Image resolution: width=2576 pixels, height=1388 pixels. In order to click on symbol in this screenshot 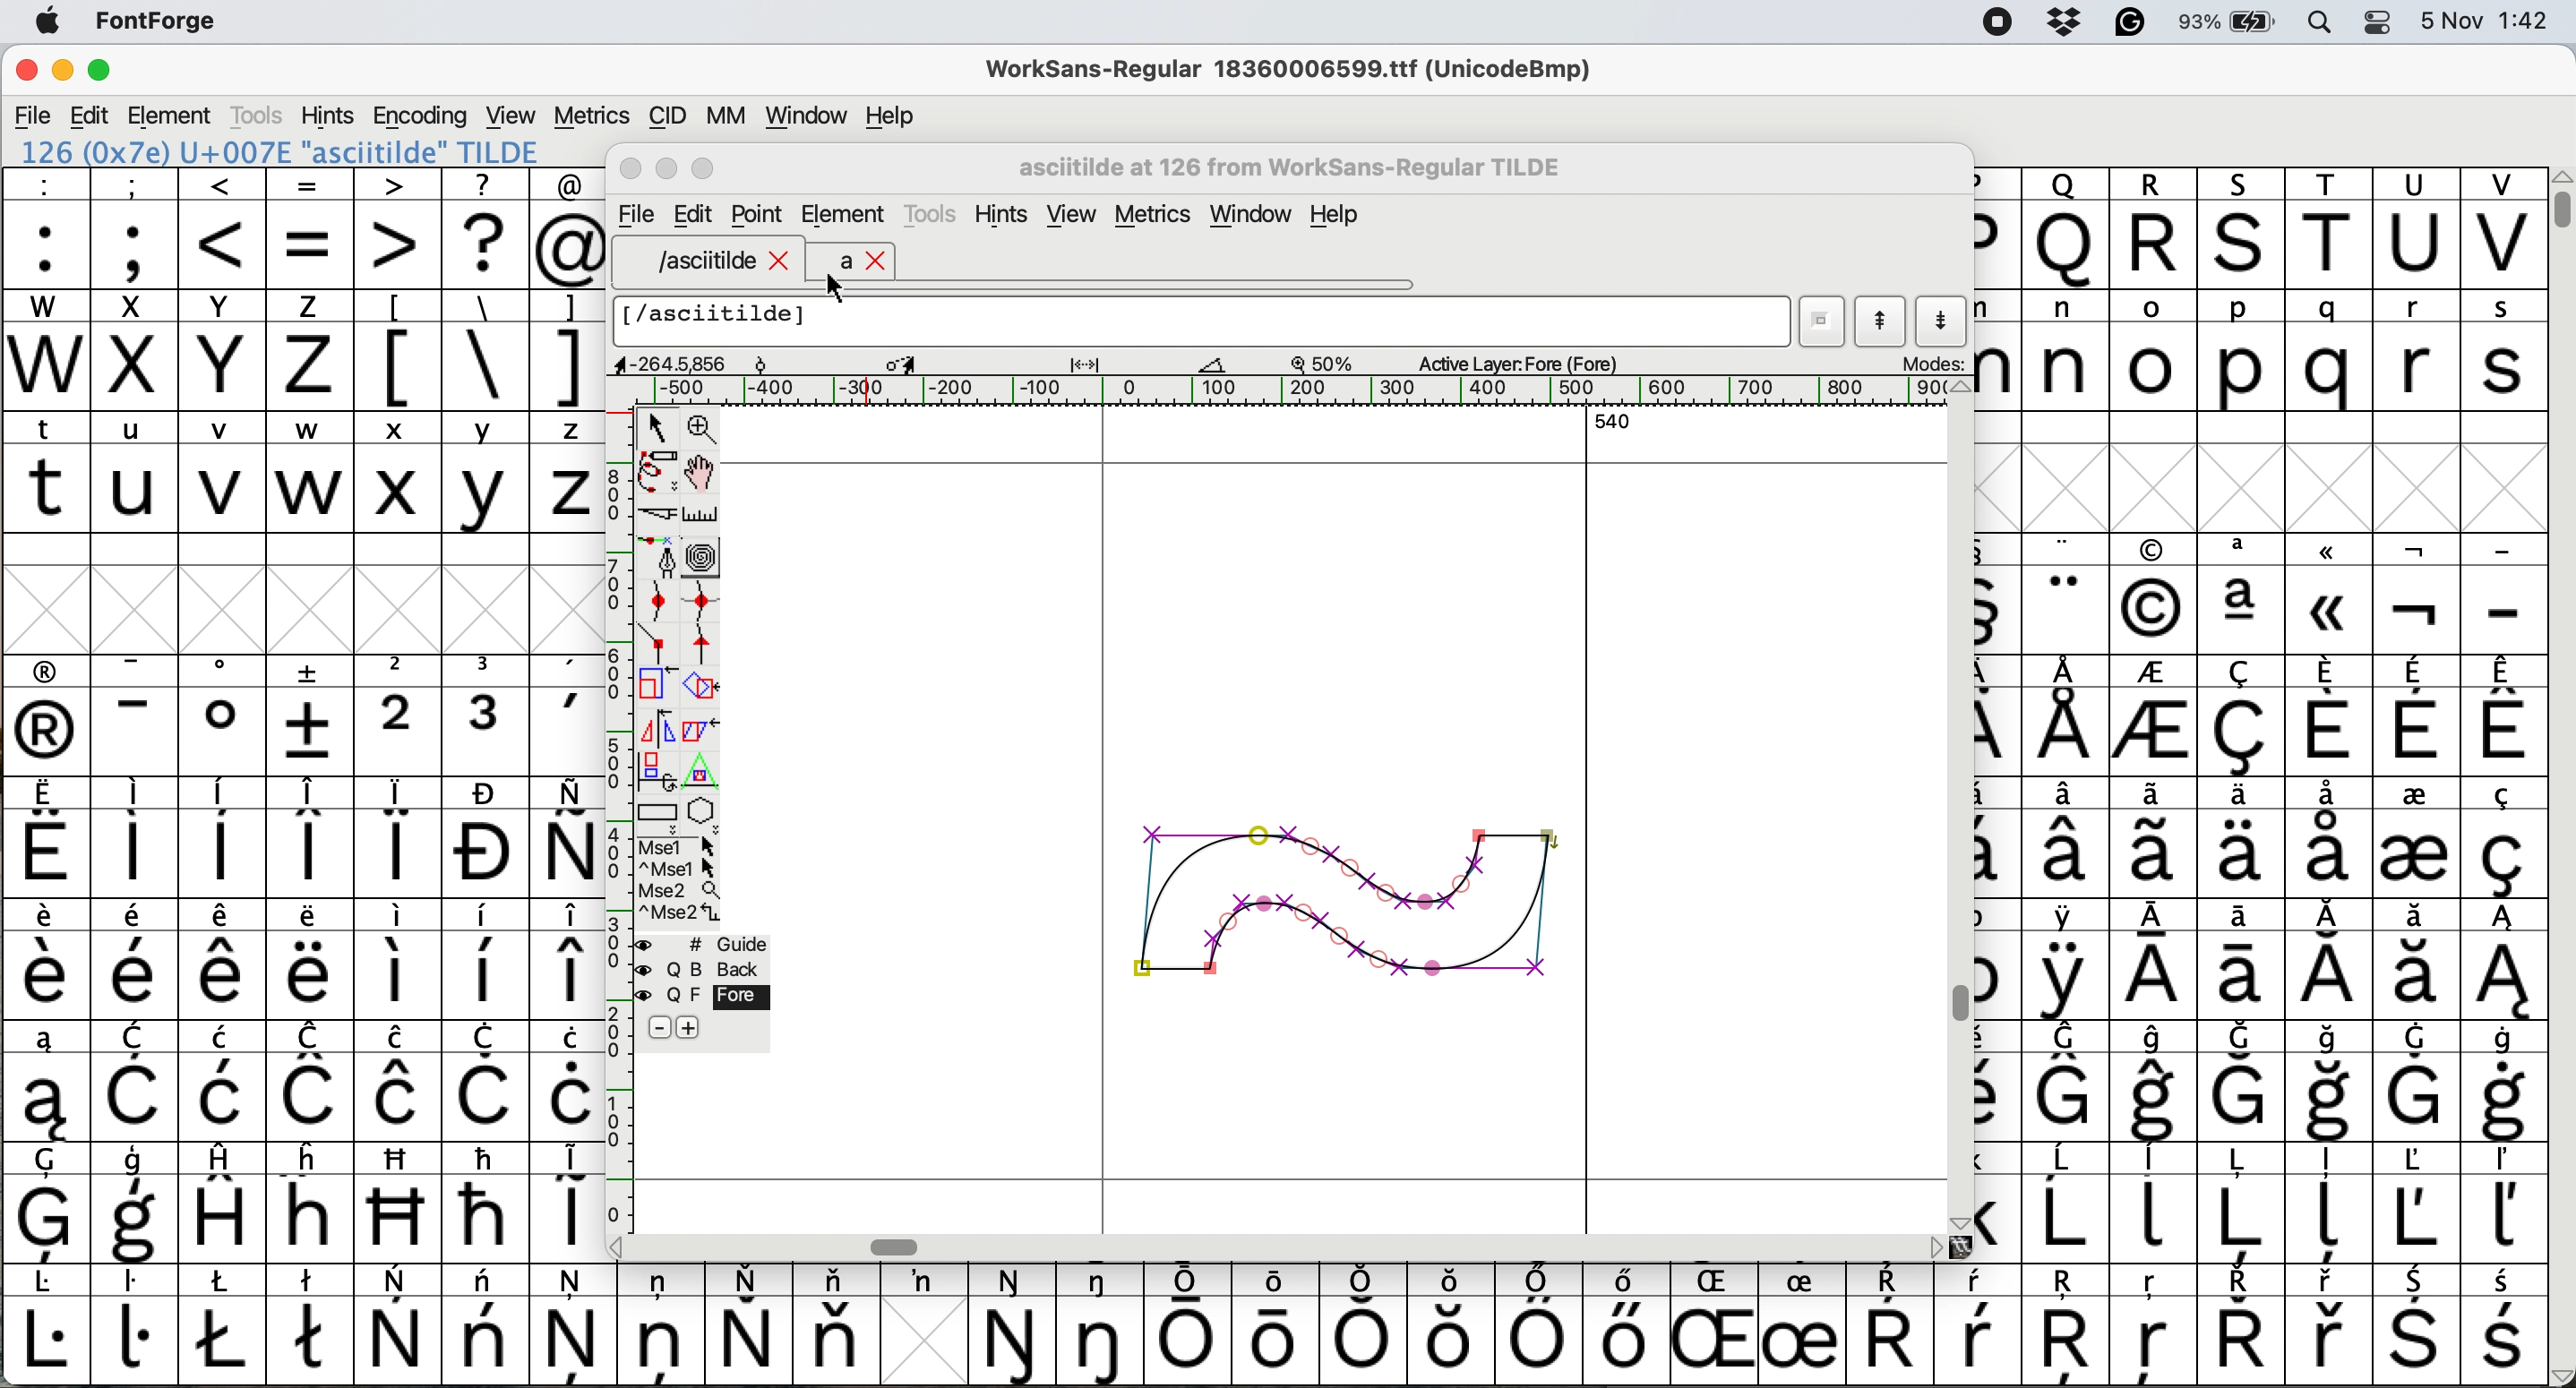, I will do `click(2157, 1082)`.